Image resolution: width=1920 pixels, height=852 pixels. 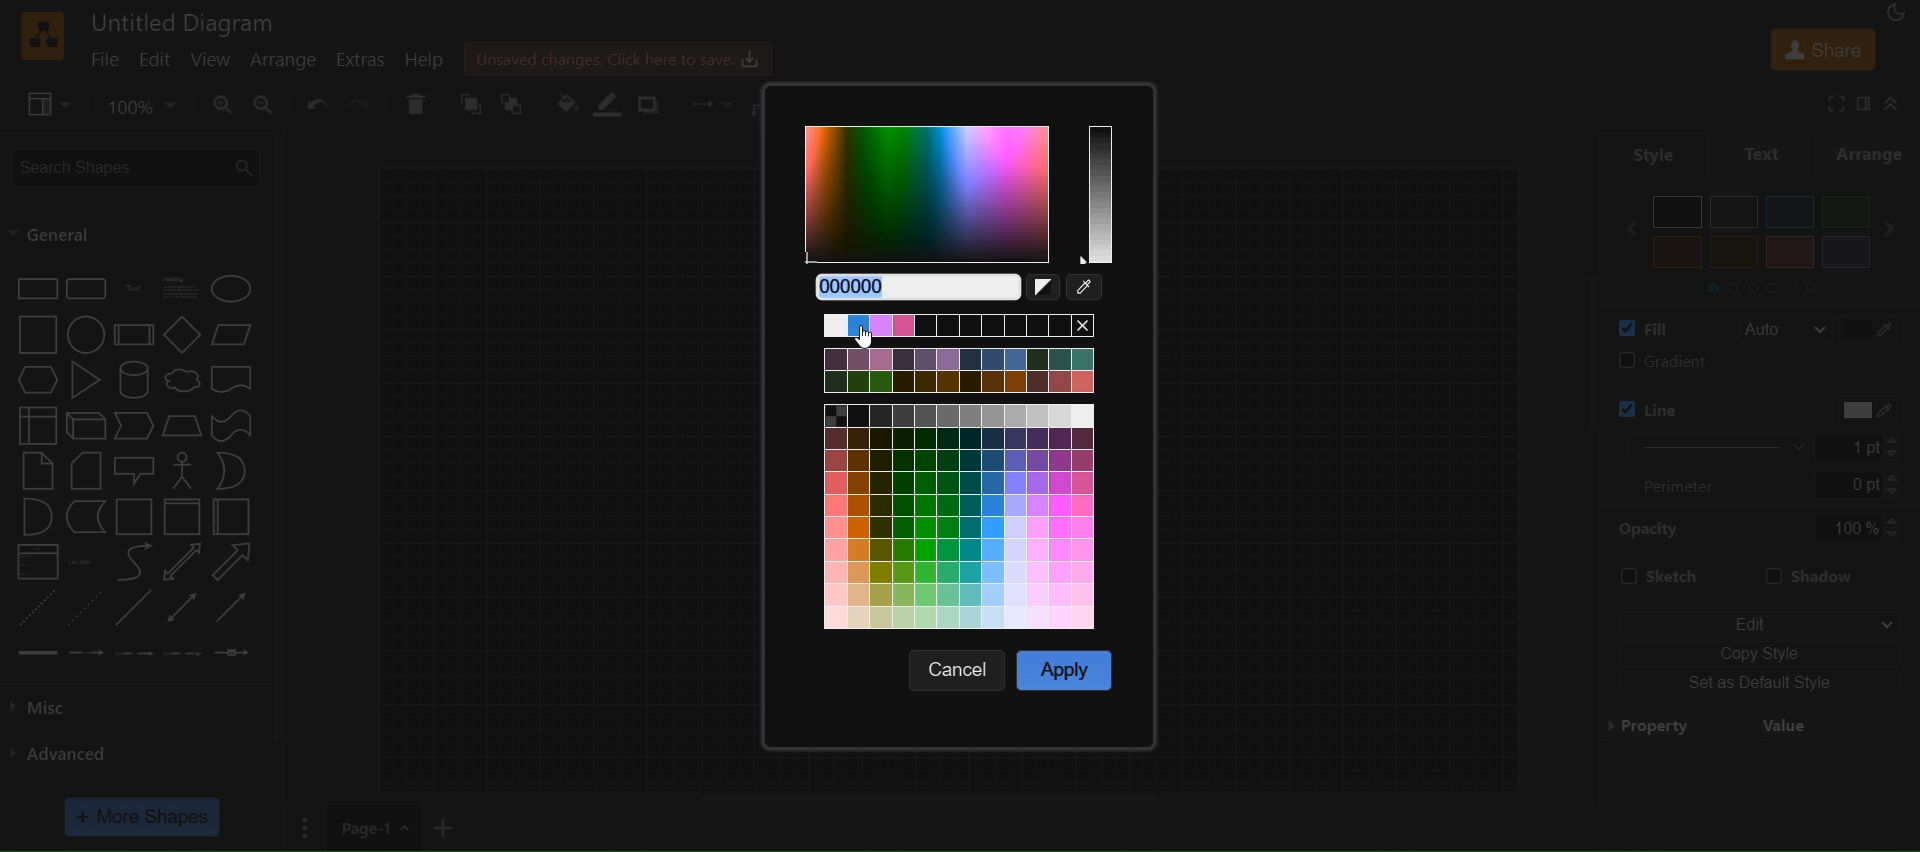 What do you see at coordinates (433, 60) in the screenshot?
I see `help` at bounding box center [433, 60].